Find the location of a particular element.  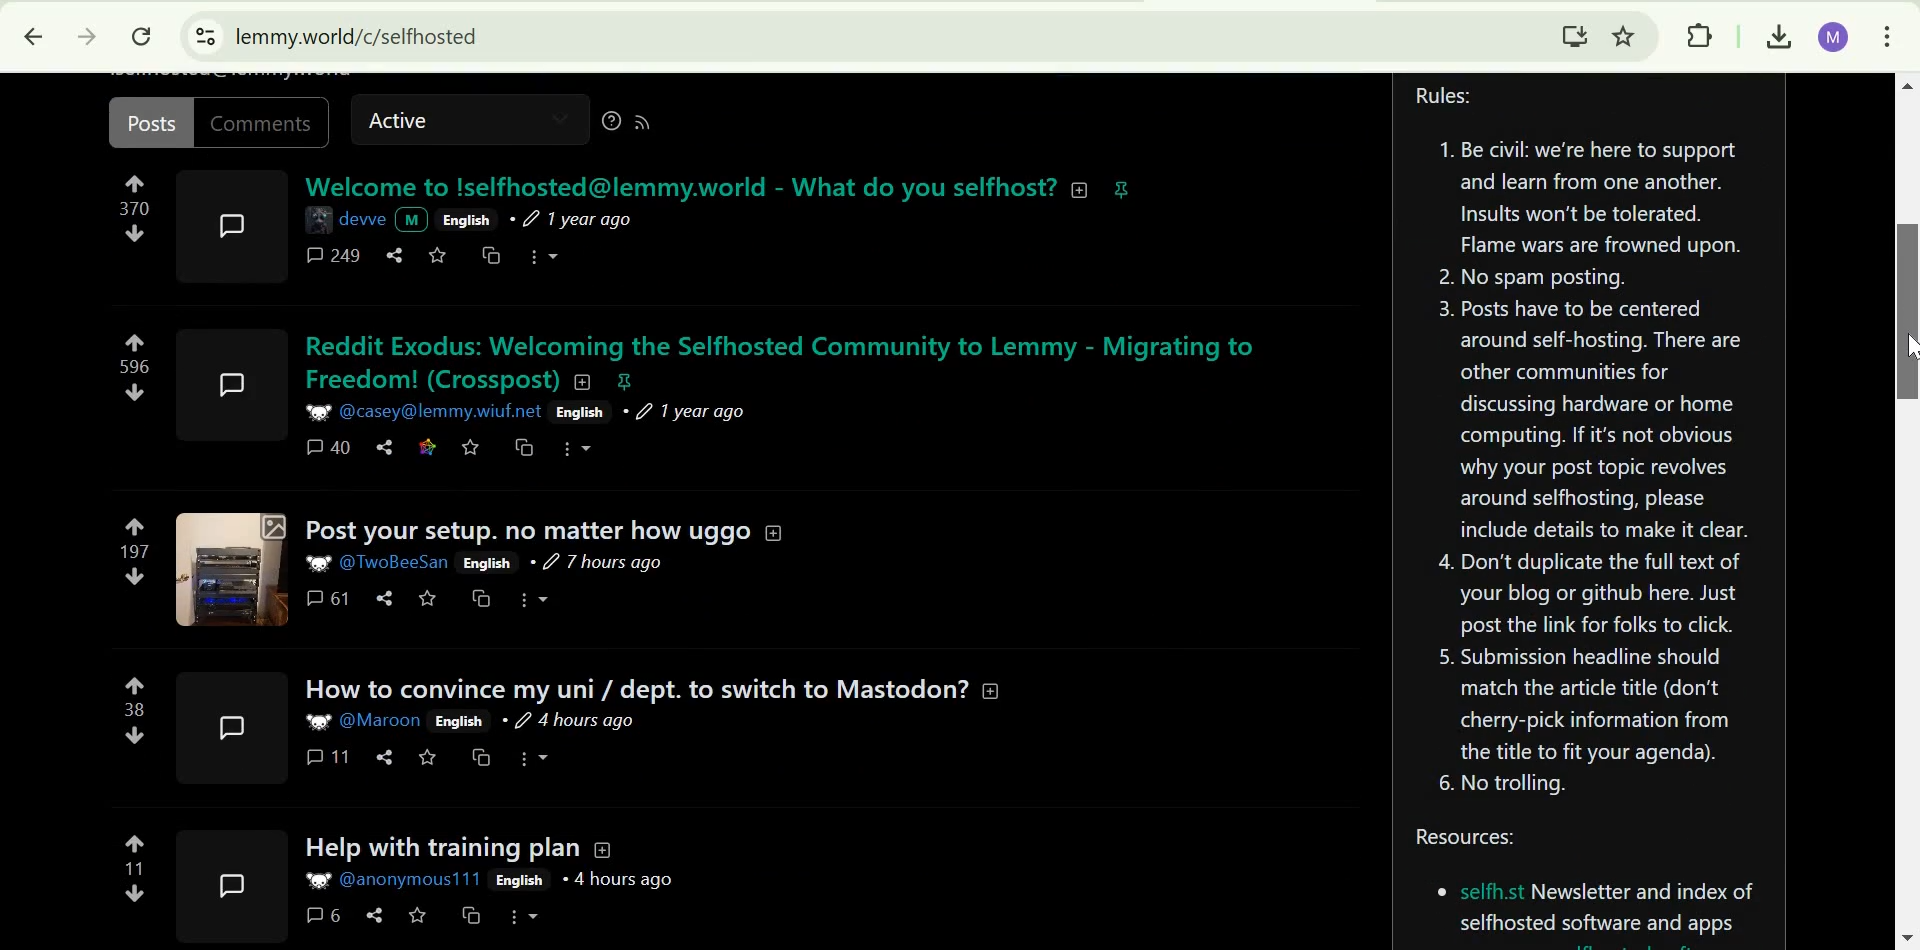

downloads is located at coordinates (1776, 38).